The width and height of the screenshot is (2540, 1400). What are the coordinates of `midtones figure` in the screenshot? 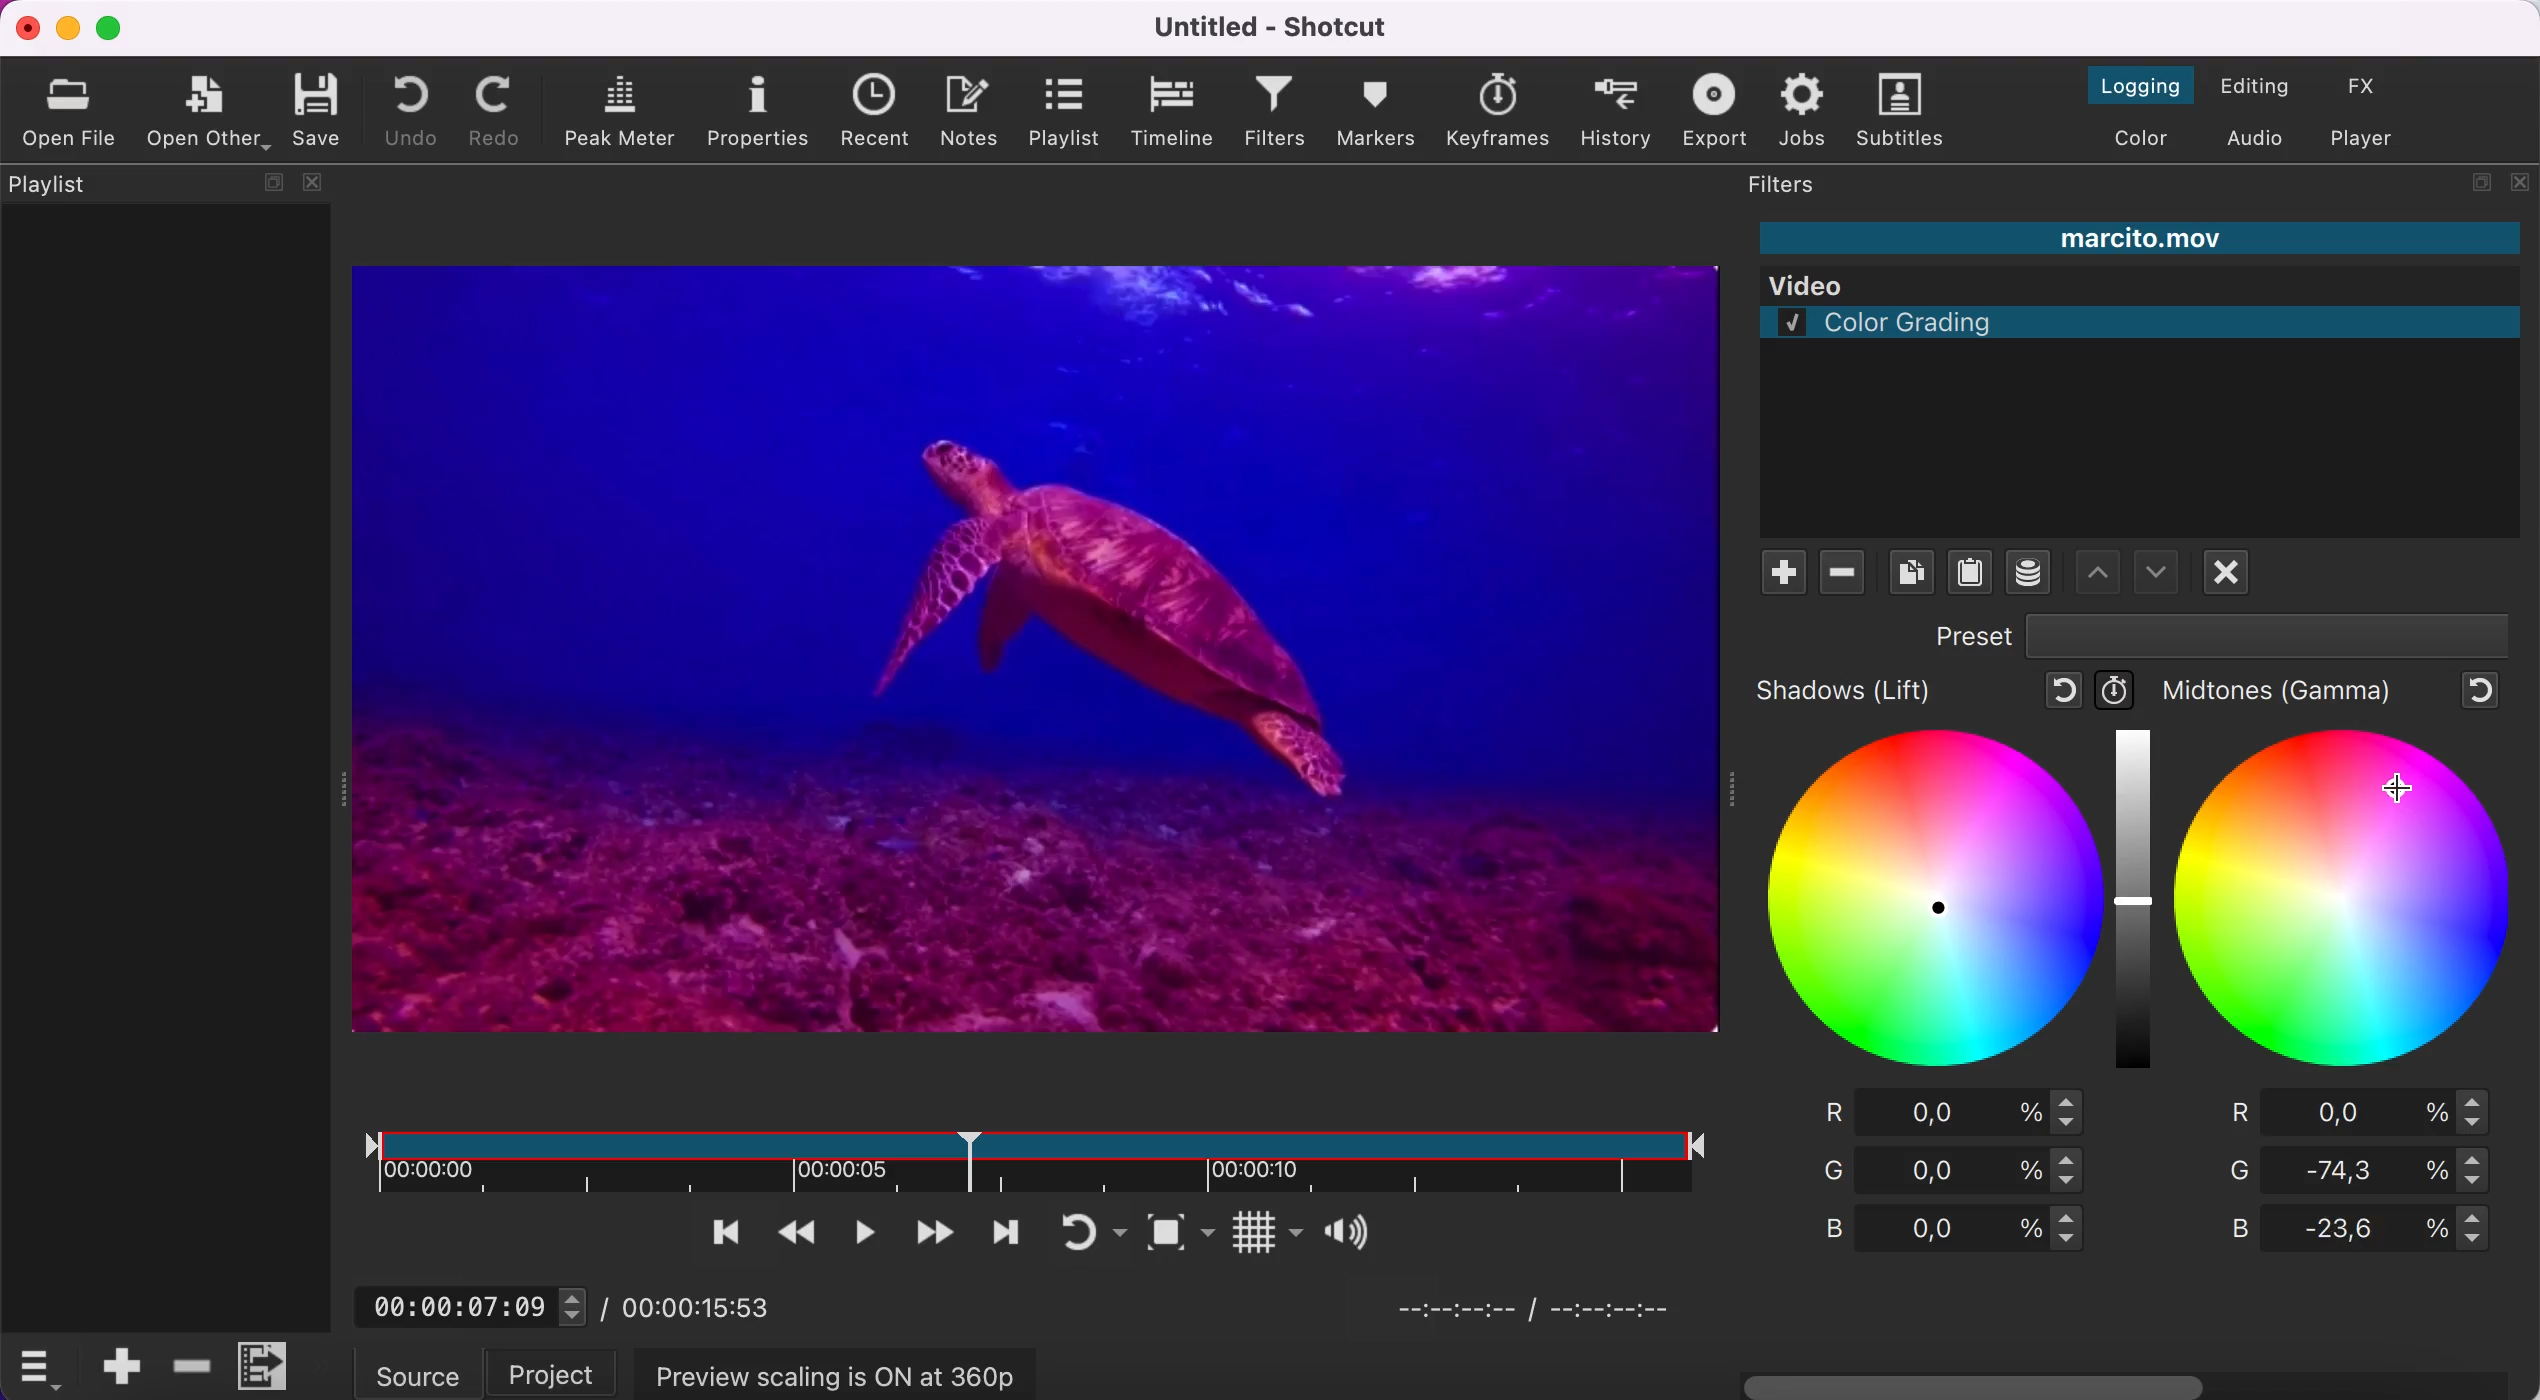 It's located at (2351, 898).